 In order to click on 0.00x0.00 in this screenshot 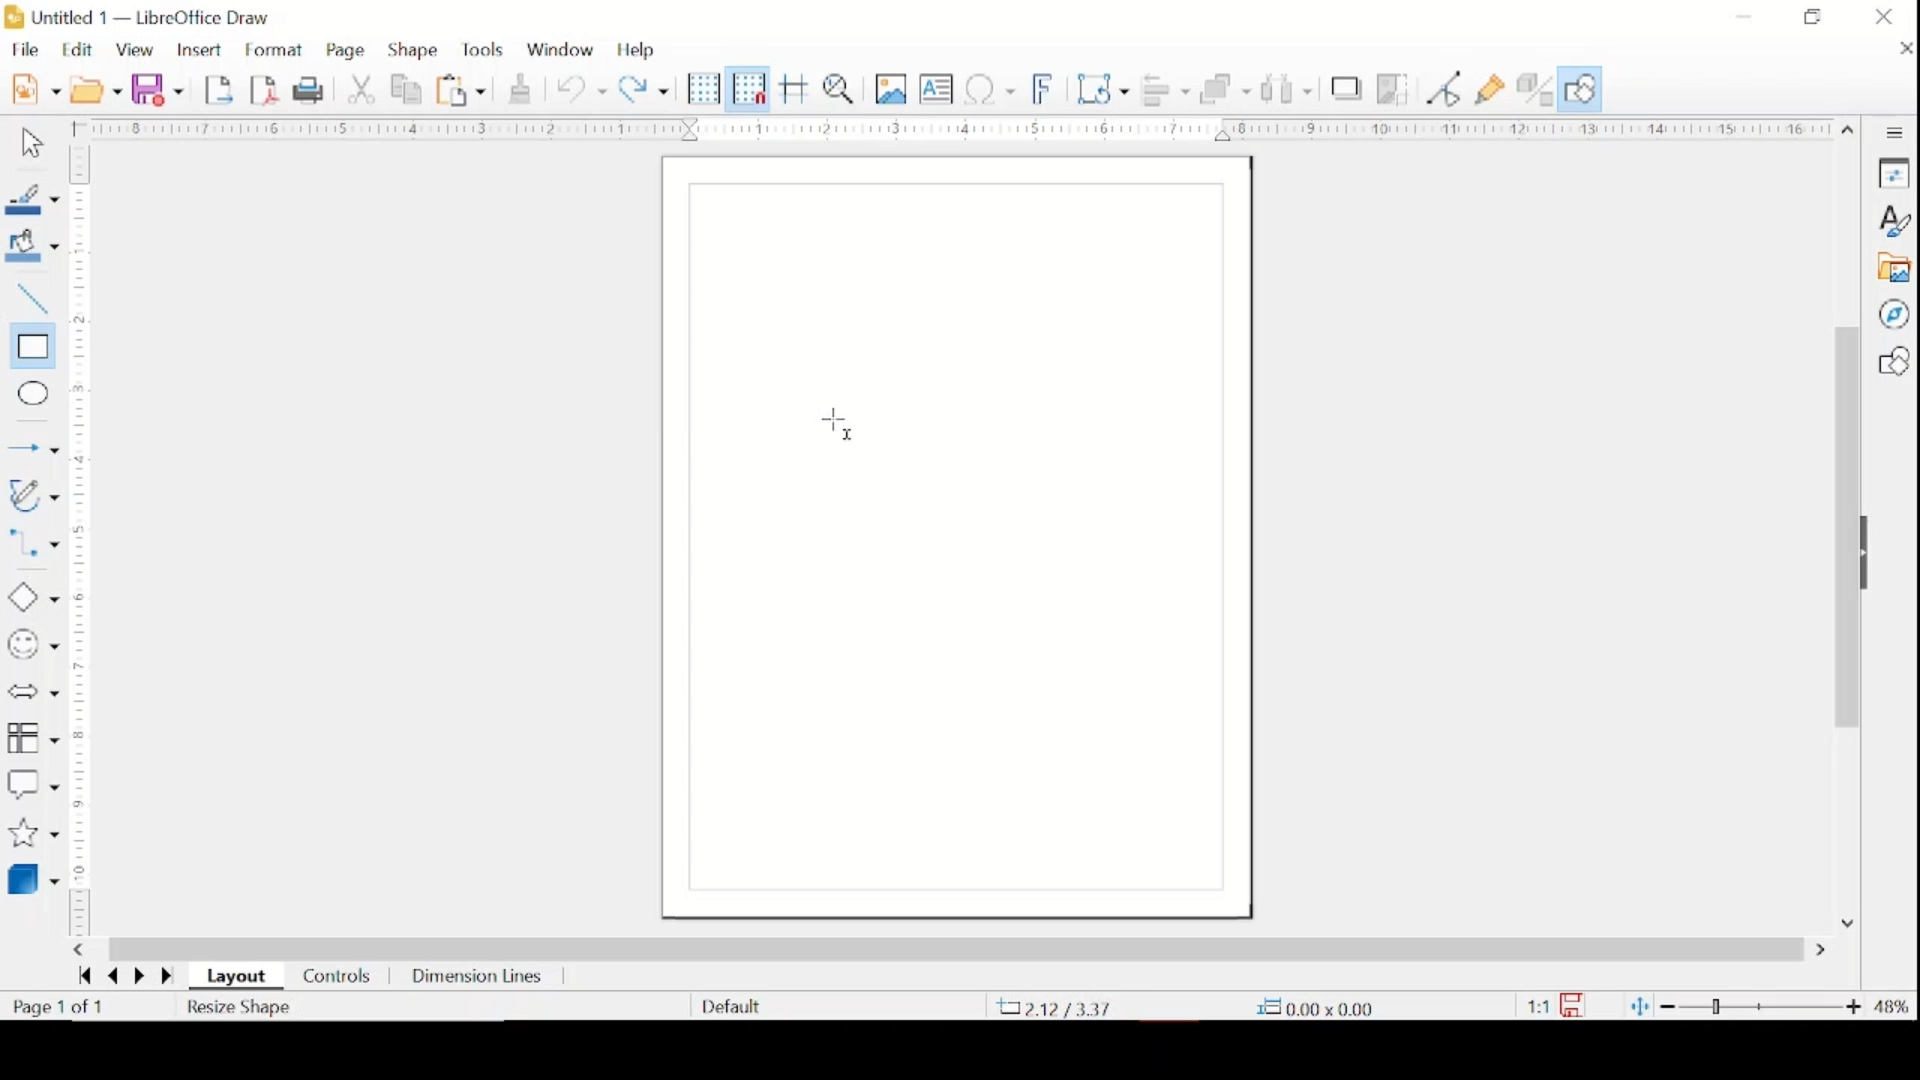, I will do `click(1315, 1007)`.